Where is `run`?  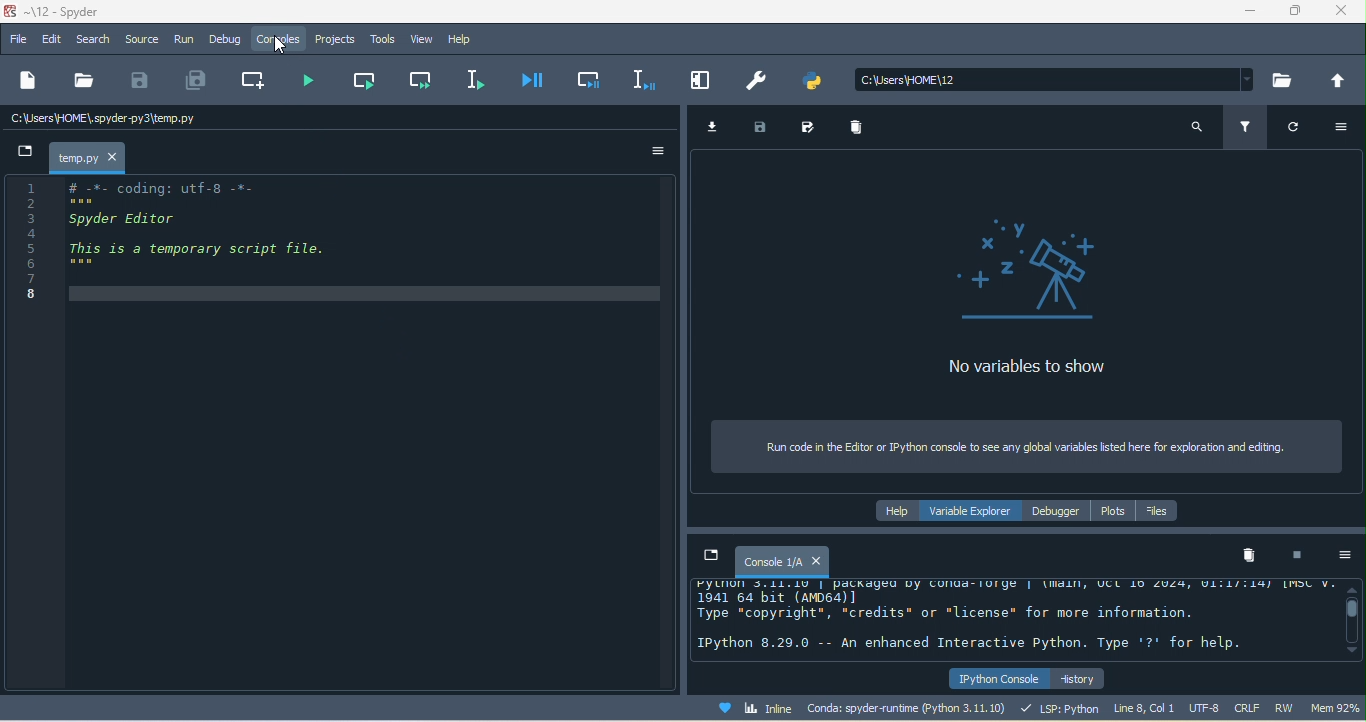
run is located at coordinates (185, 41).